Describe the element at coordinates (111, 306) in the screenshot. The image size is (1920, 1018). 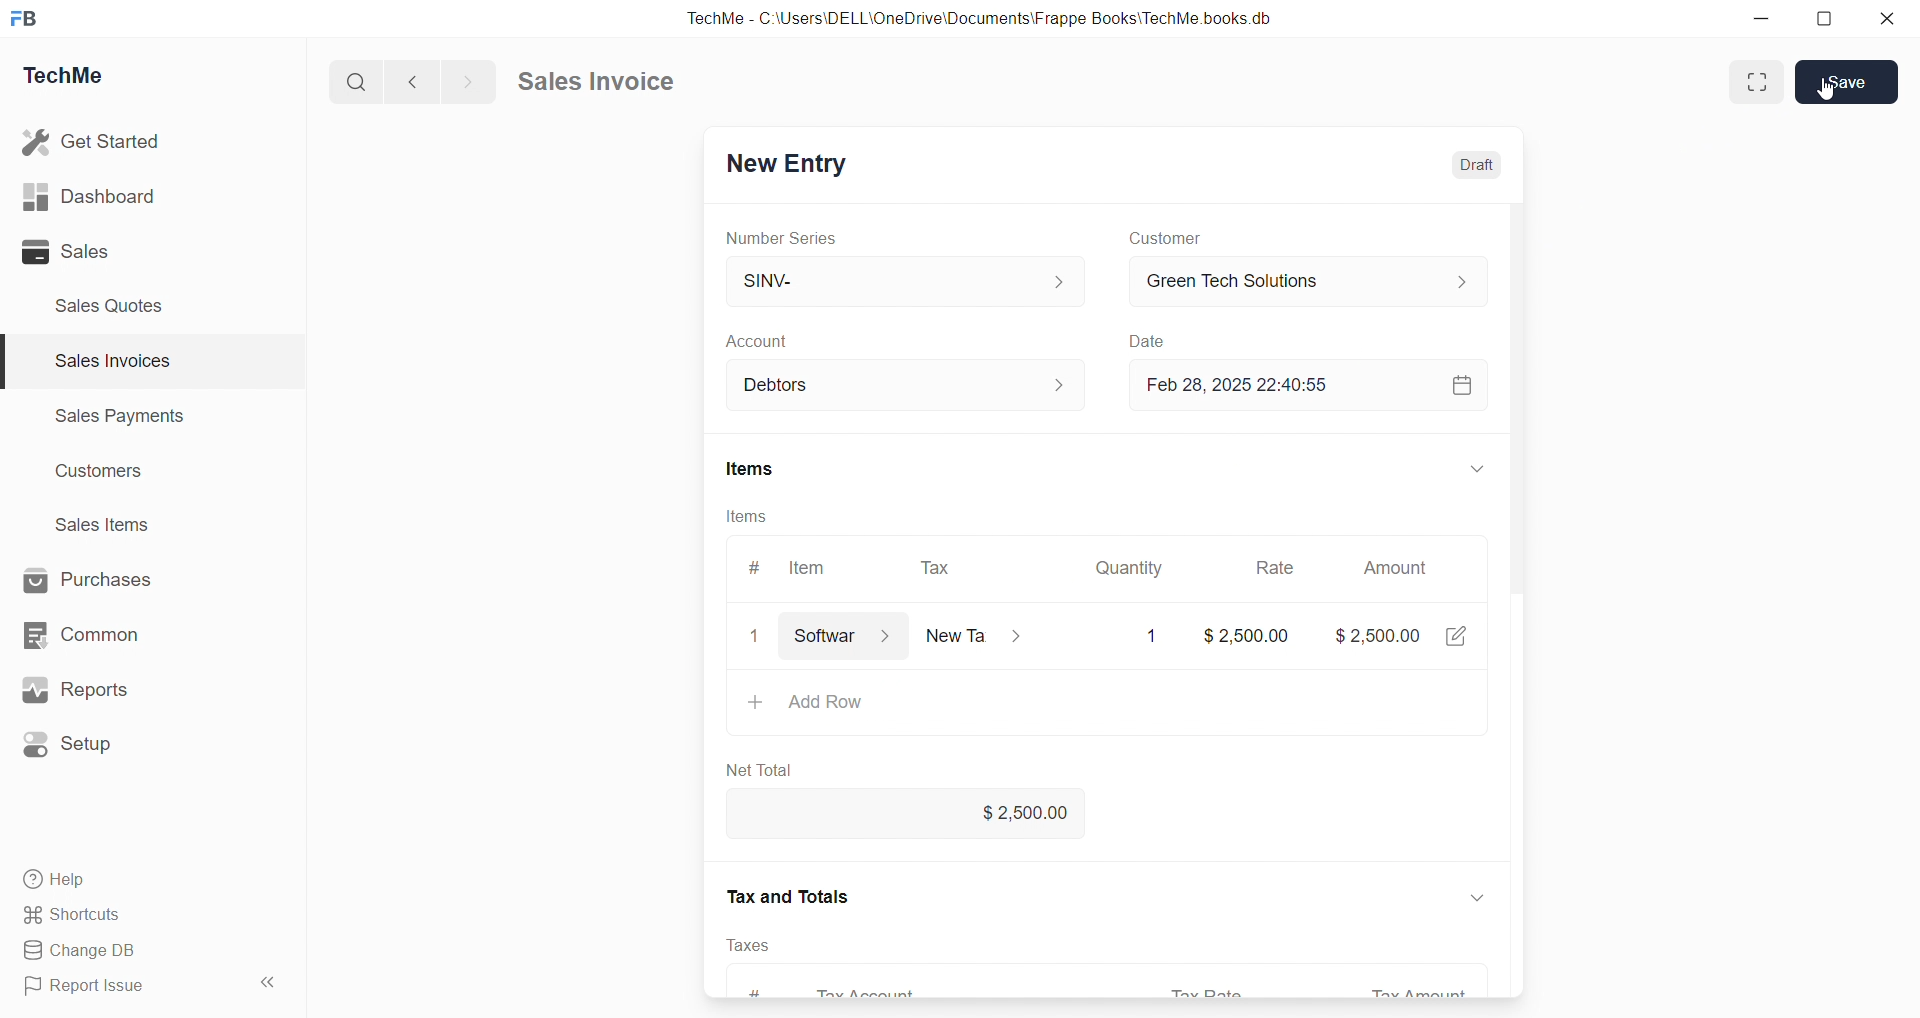
I see `Sales Quotes` at that location.